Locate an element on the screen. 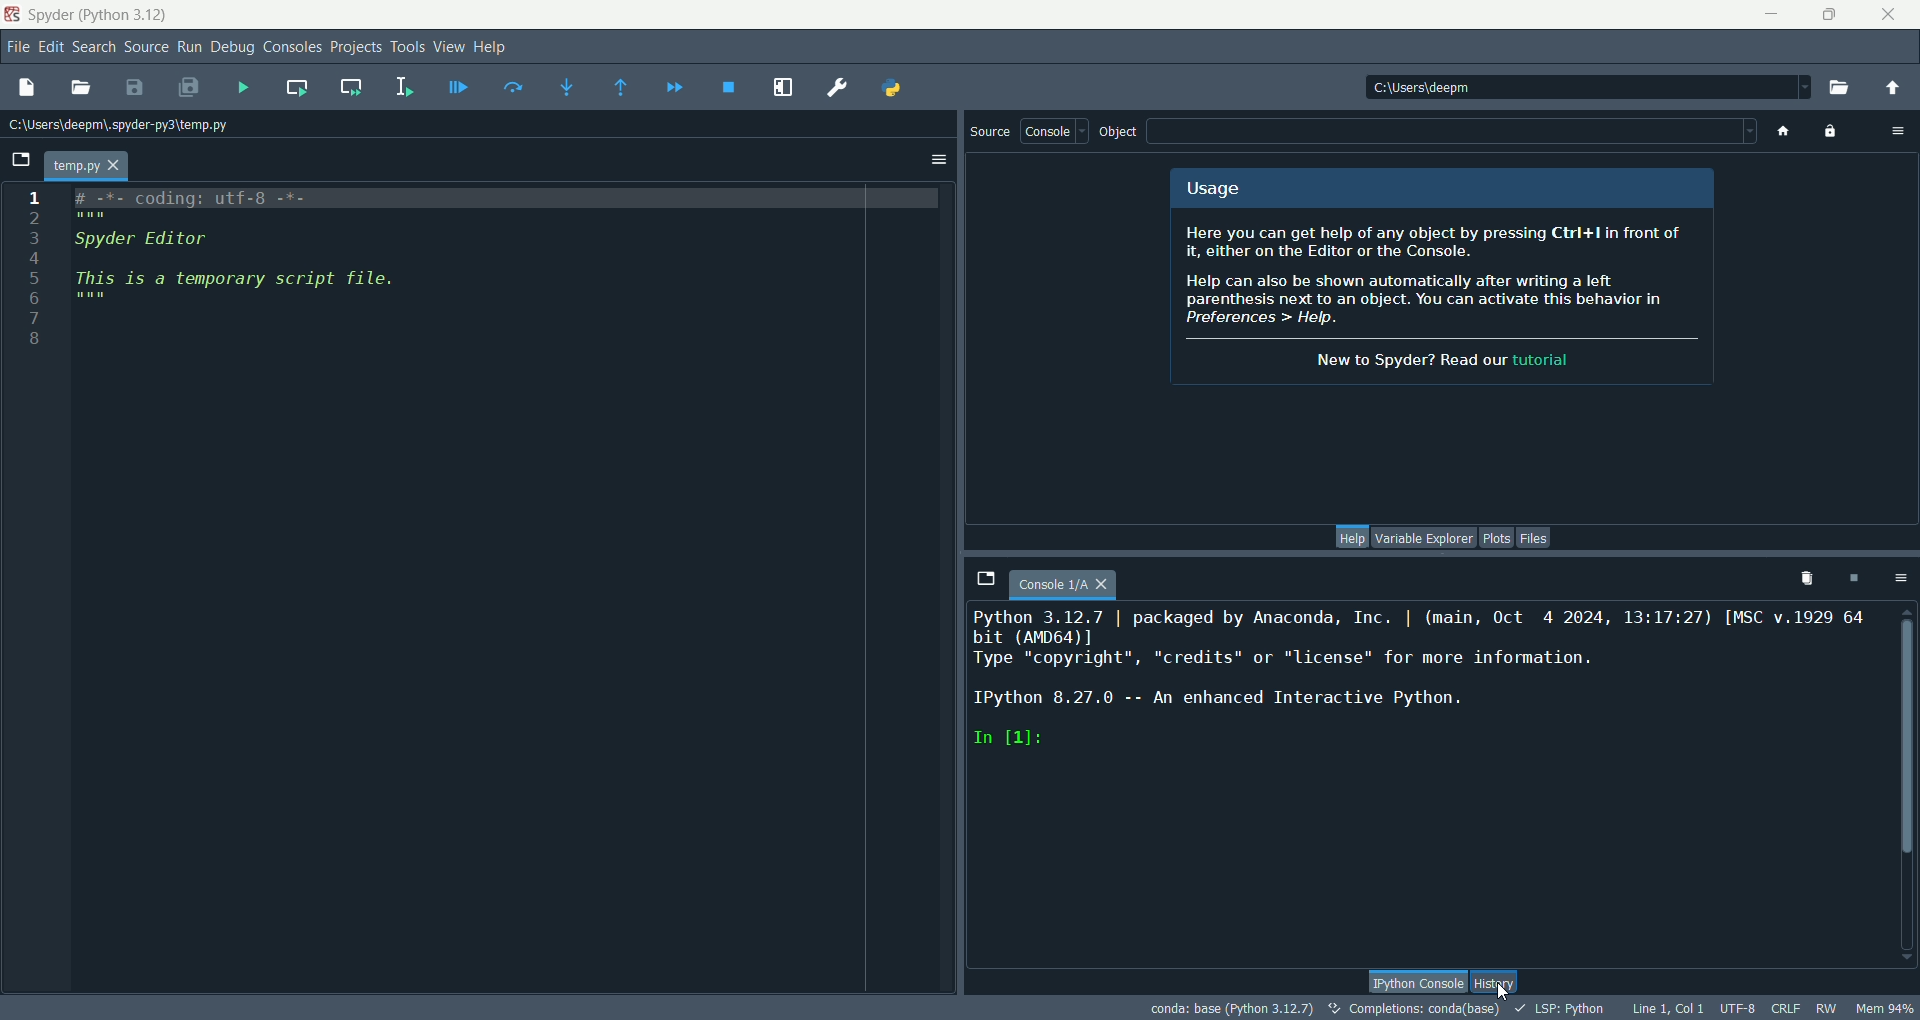 The image size is (1920, 1020). run files is located at coordinates (245, 88).